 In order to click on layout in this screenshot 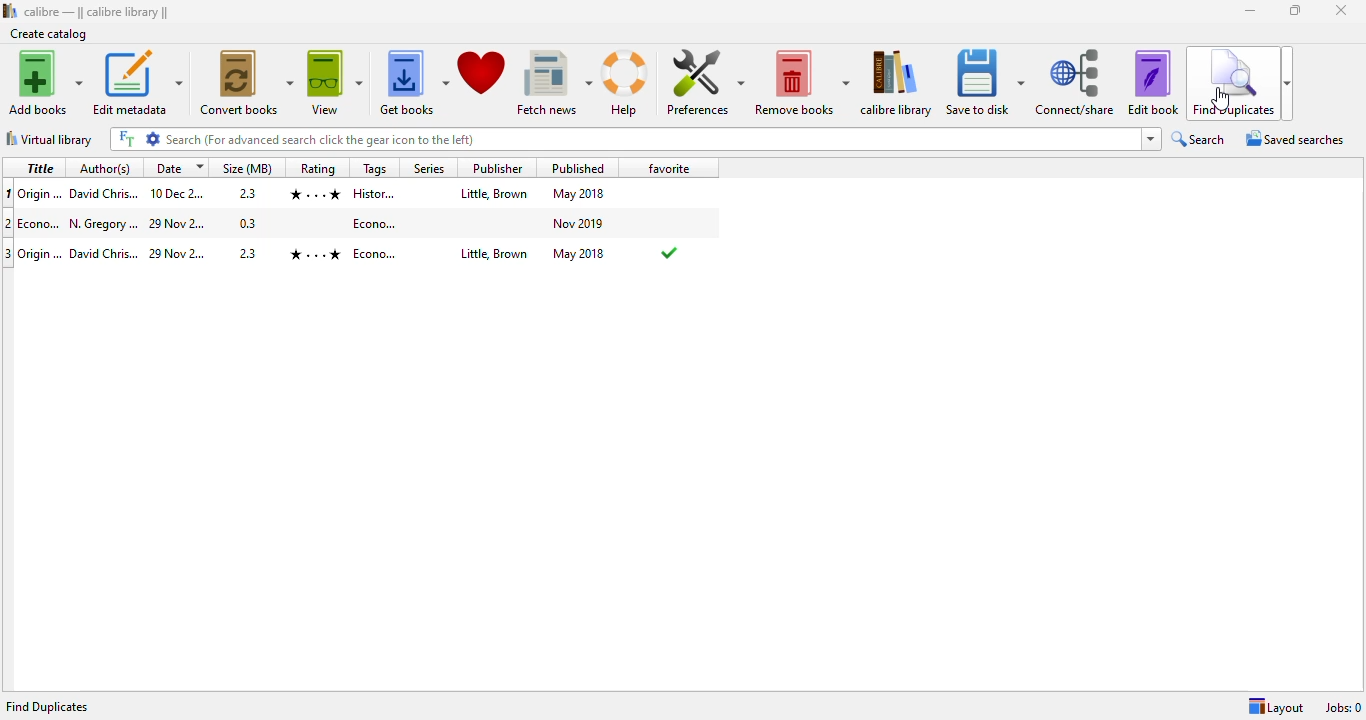, I will do `click(1276, 707)`.